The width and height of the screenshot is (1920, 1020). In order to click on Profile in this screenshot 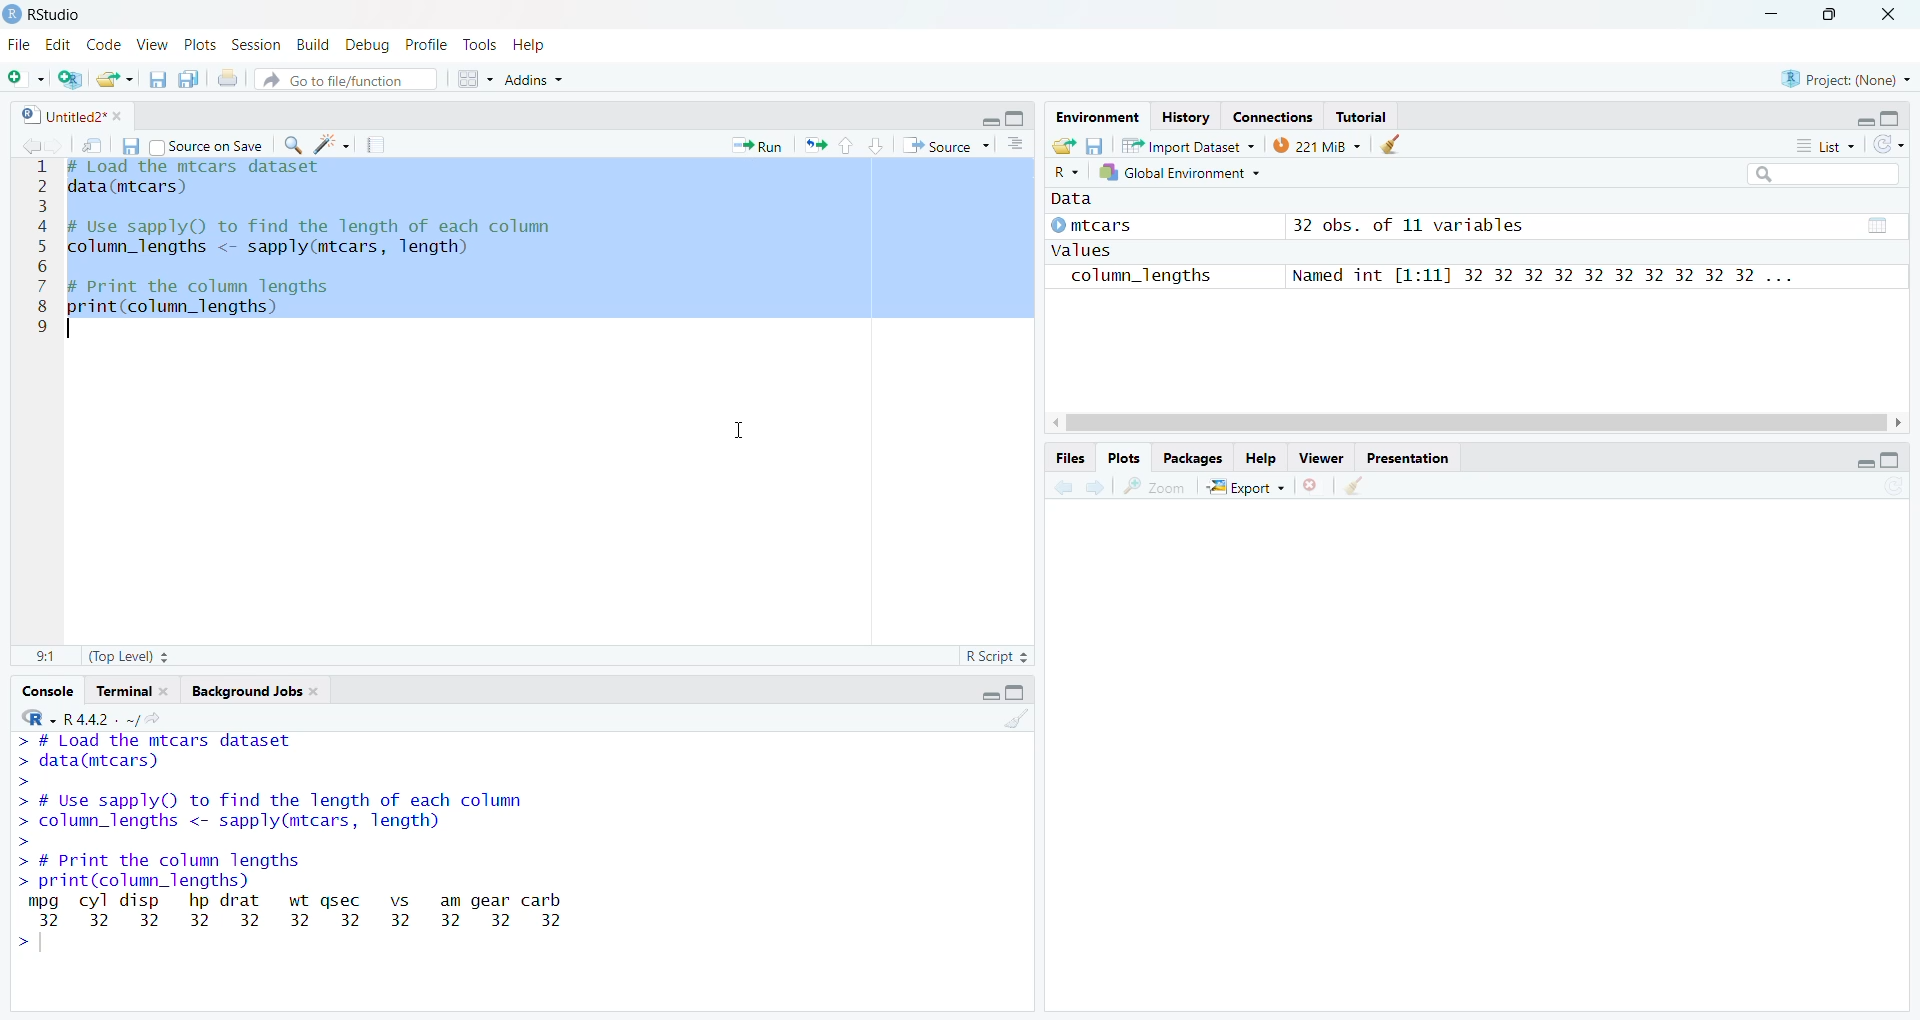, I will do `click(428, 44)`.